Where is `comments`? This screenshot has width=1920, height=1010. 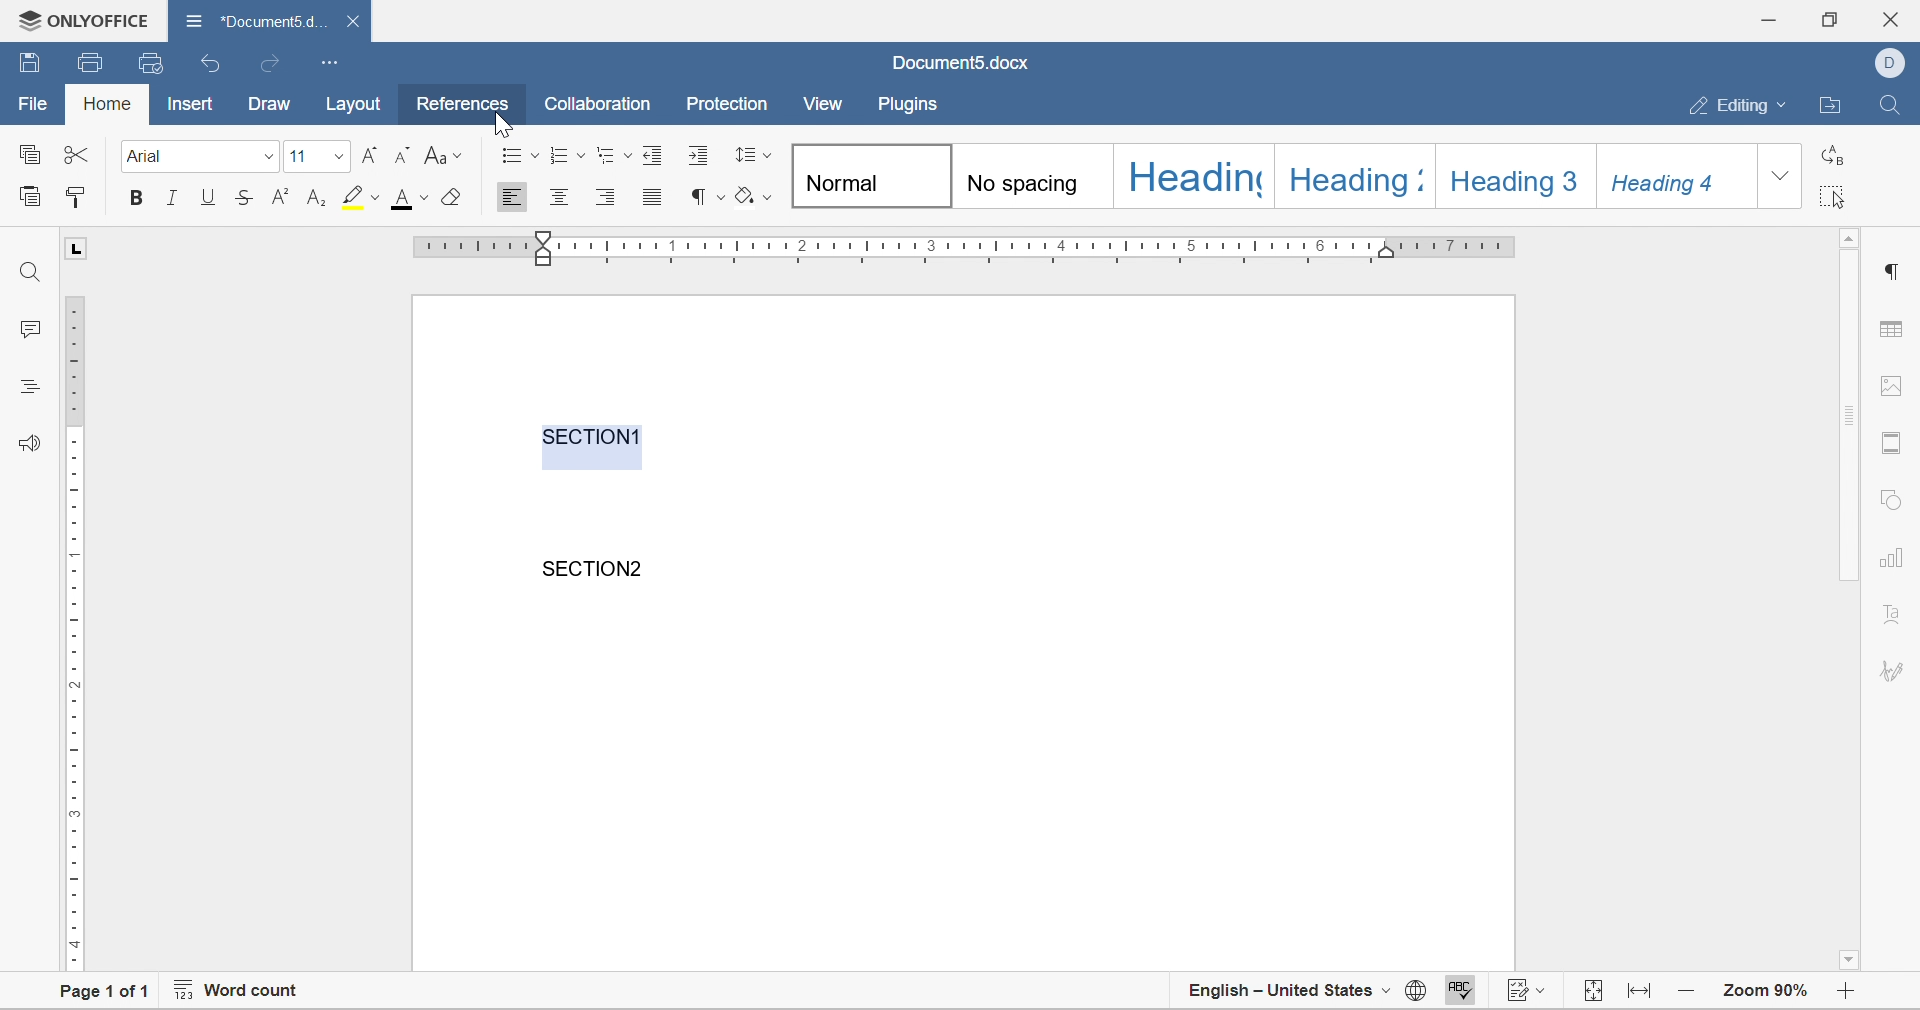
comments is located at coordinates (22, 328).